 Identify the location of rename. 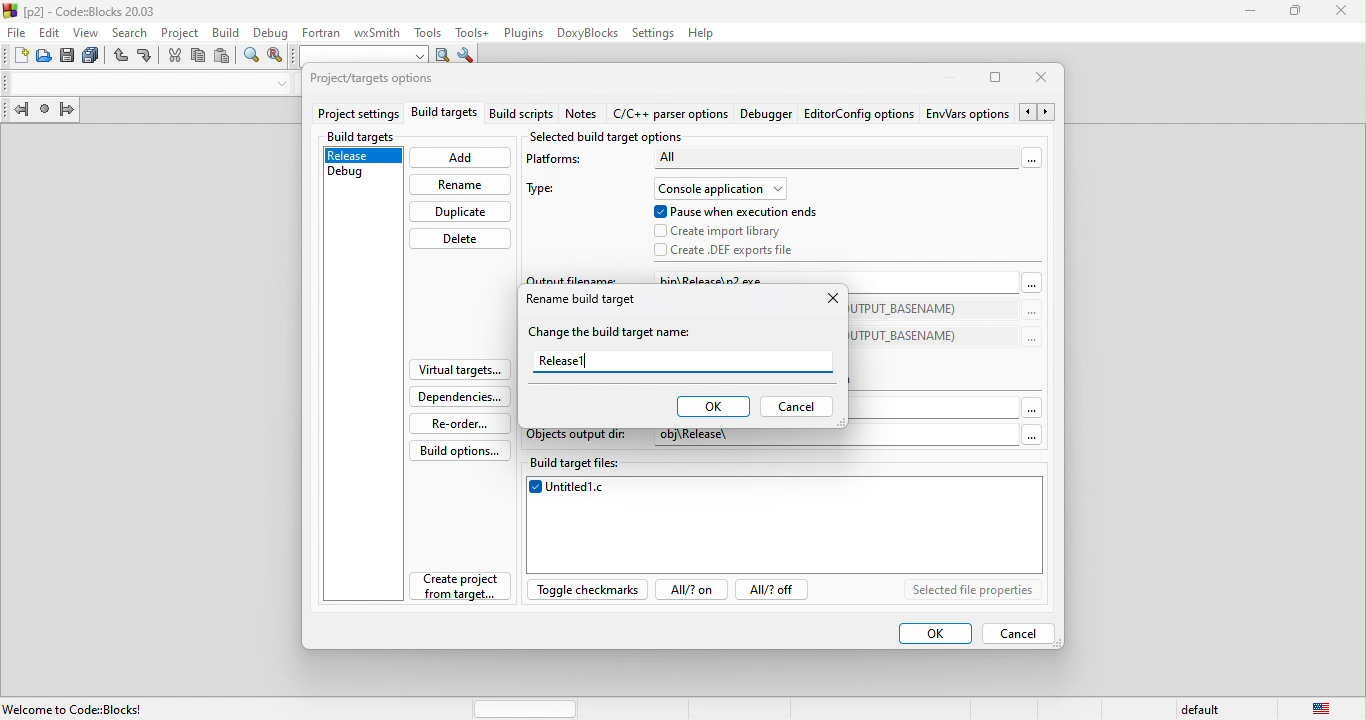
(461, 184).